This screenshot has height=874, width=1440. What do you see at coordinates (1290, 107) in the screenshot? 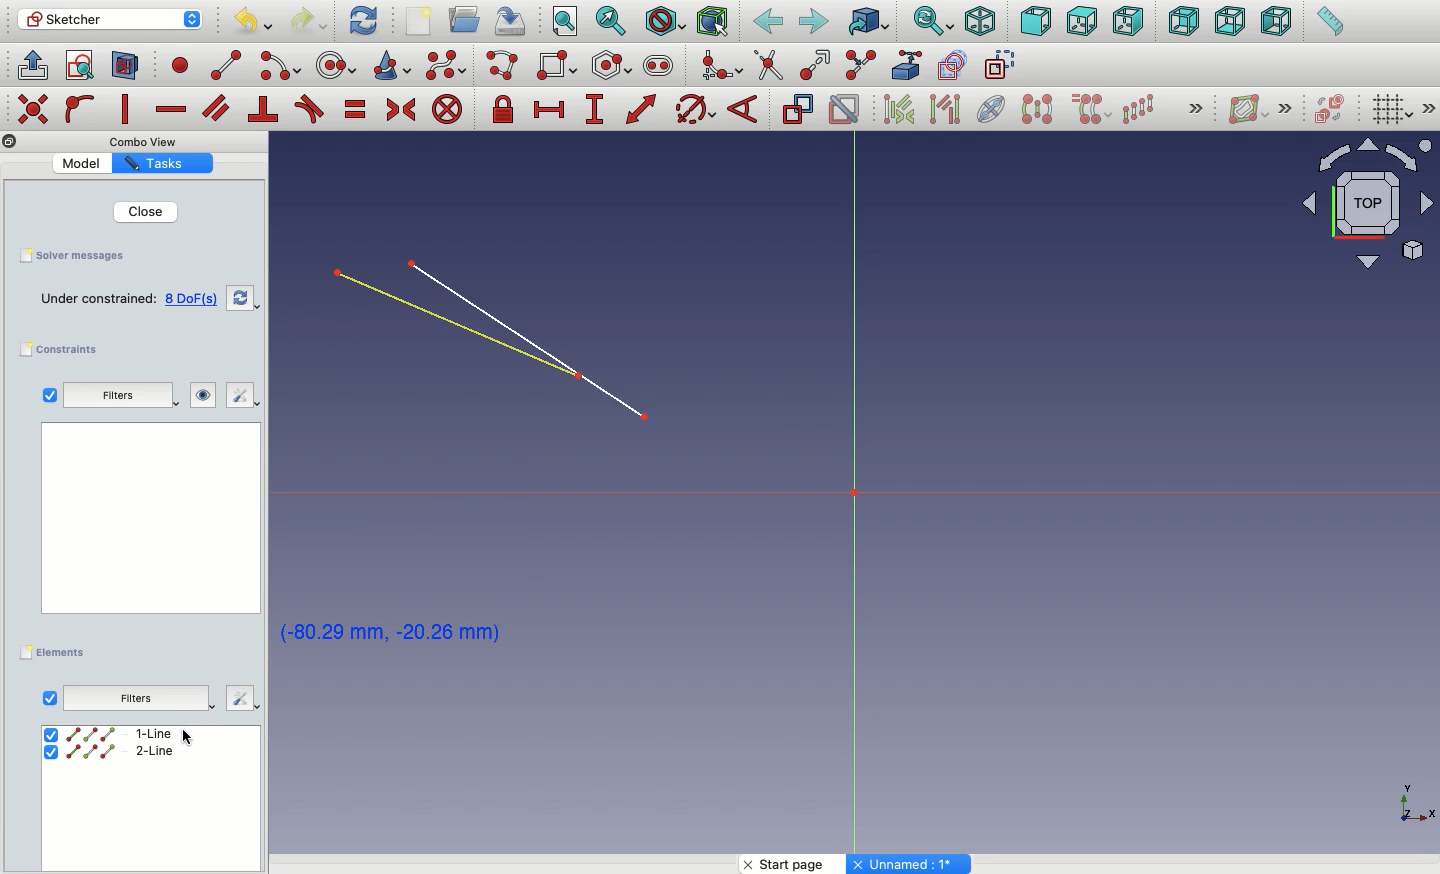
I see `` at bounding box center [1290, 107].